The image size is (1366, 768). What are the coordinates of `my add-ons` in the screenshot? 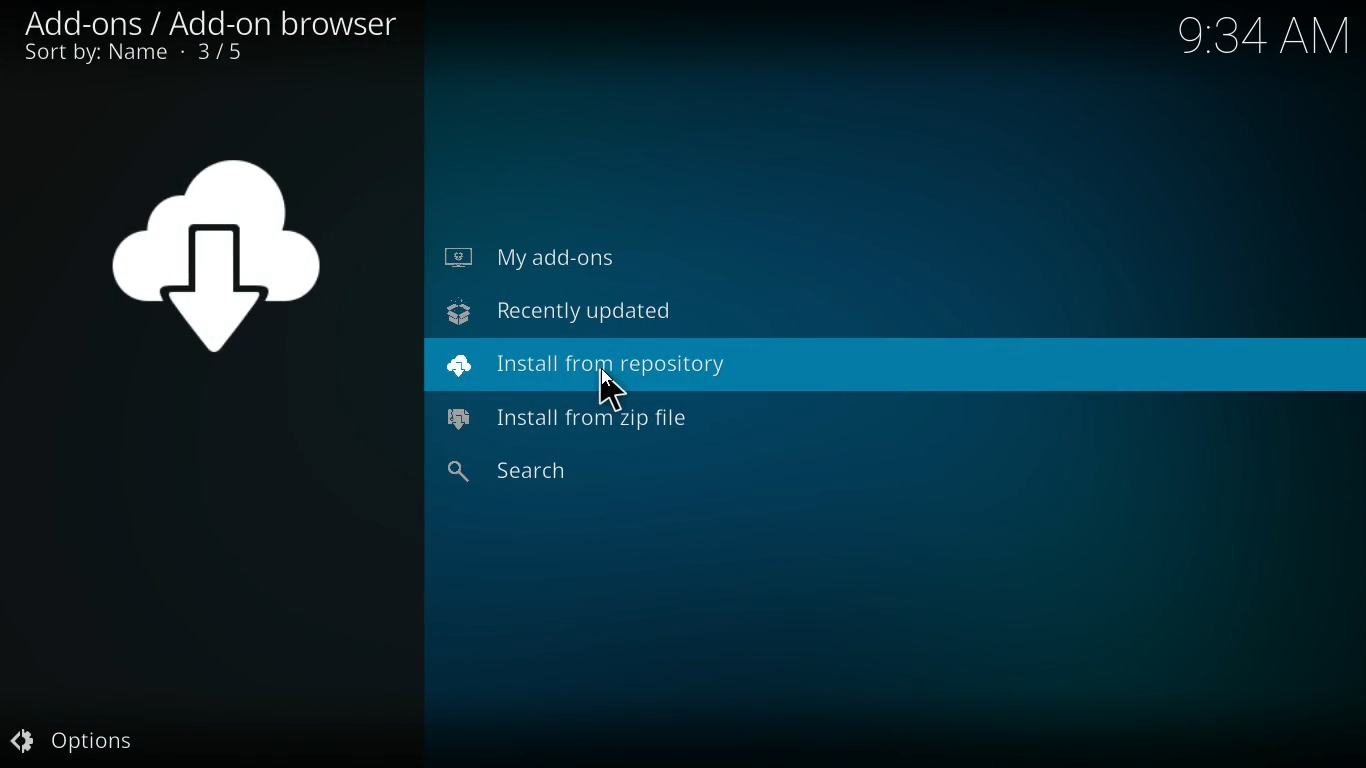 It's located at (559, 257).